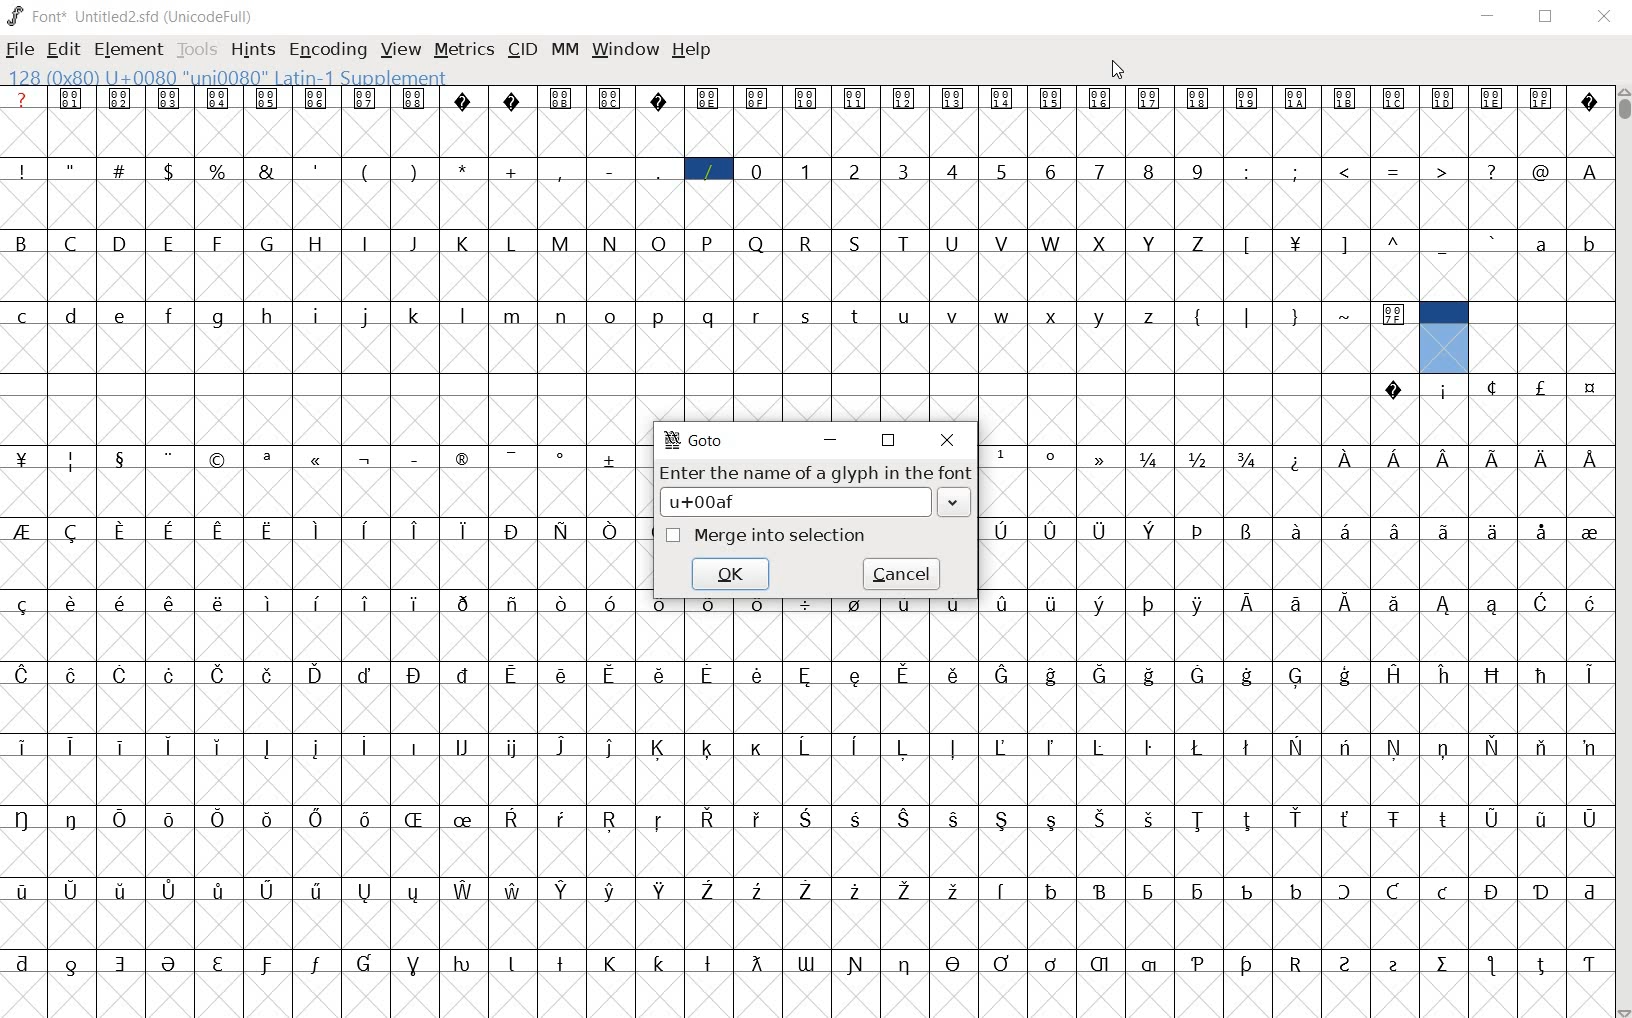 The width and height of the screenshot is (1632, 1018). What do you see at coordinates (1201, 675) in the screenshot?
I see `Symbol` at bounding box center [1201, 675].